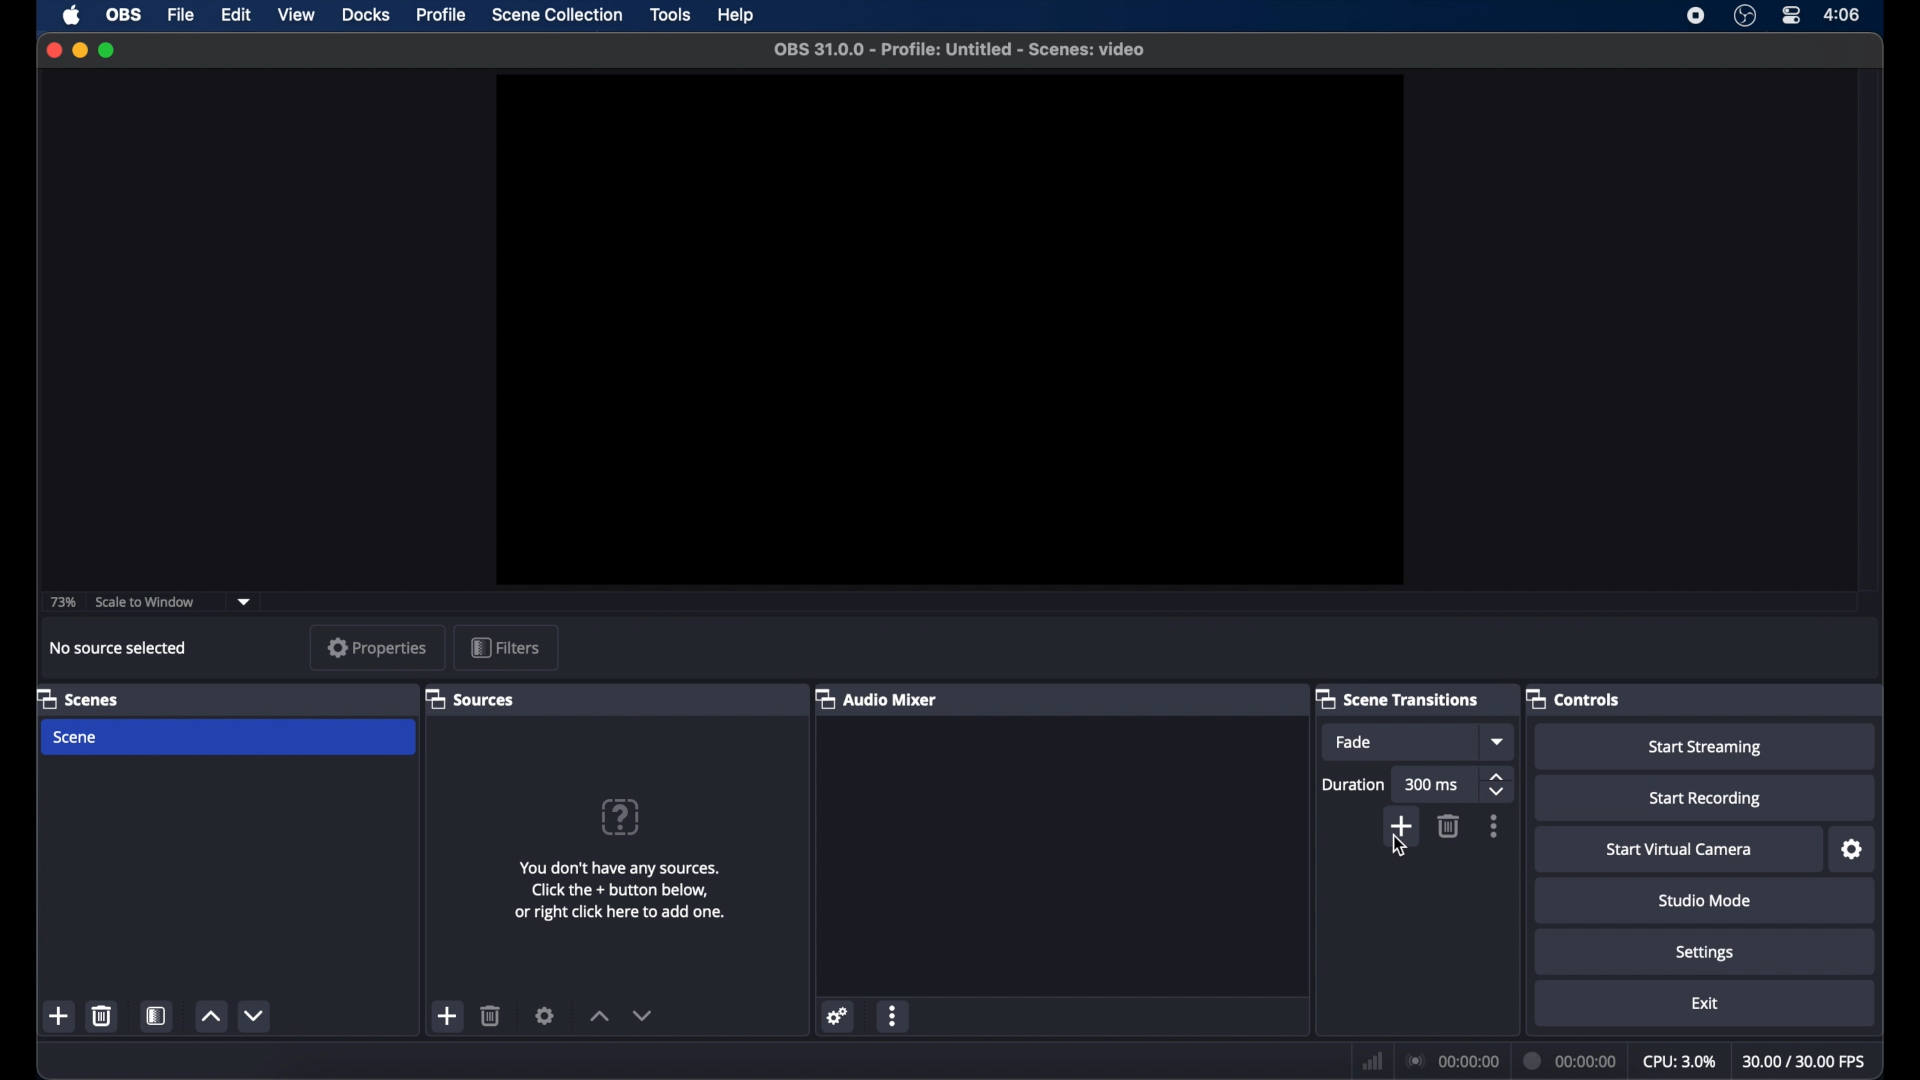  What do you see at coordinates (102, 1015) in the screenshot?
I see `delete` at bounding box center [102, 1015].